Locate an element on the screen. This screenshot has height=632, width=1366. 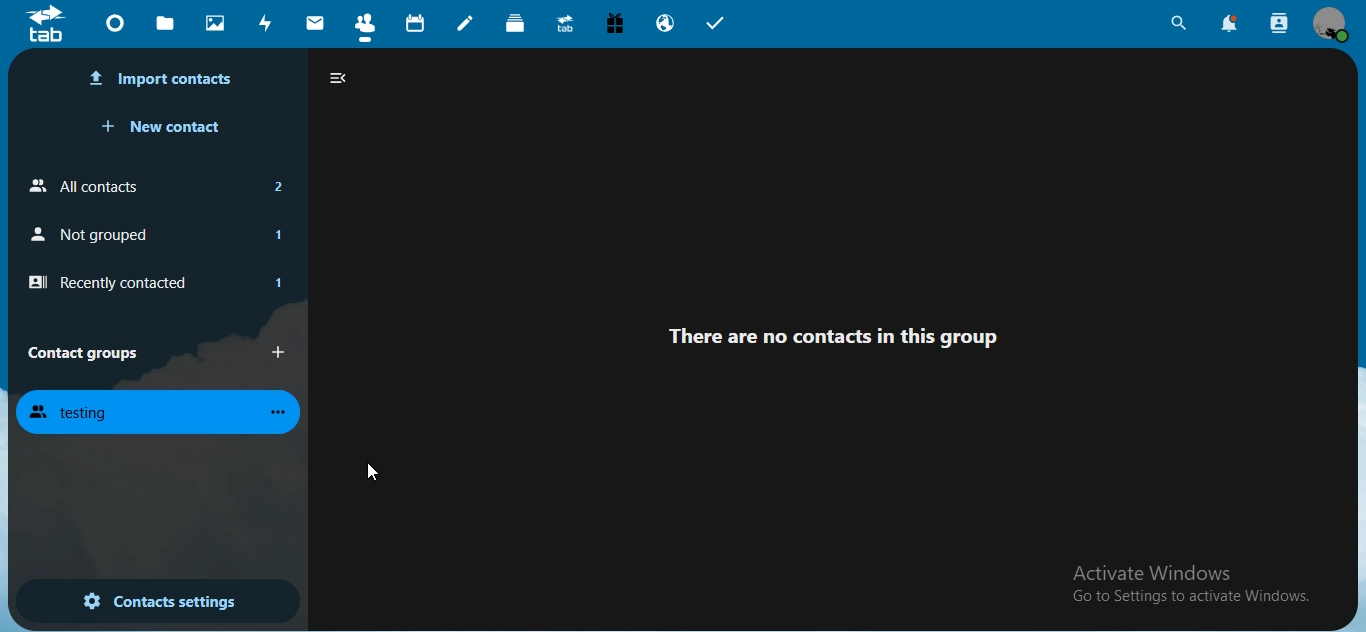
photos is located at coordinates (217, 22).